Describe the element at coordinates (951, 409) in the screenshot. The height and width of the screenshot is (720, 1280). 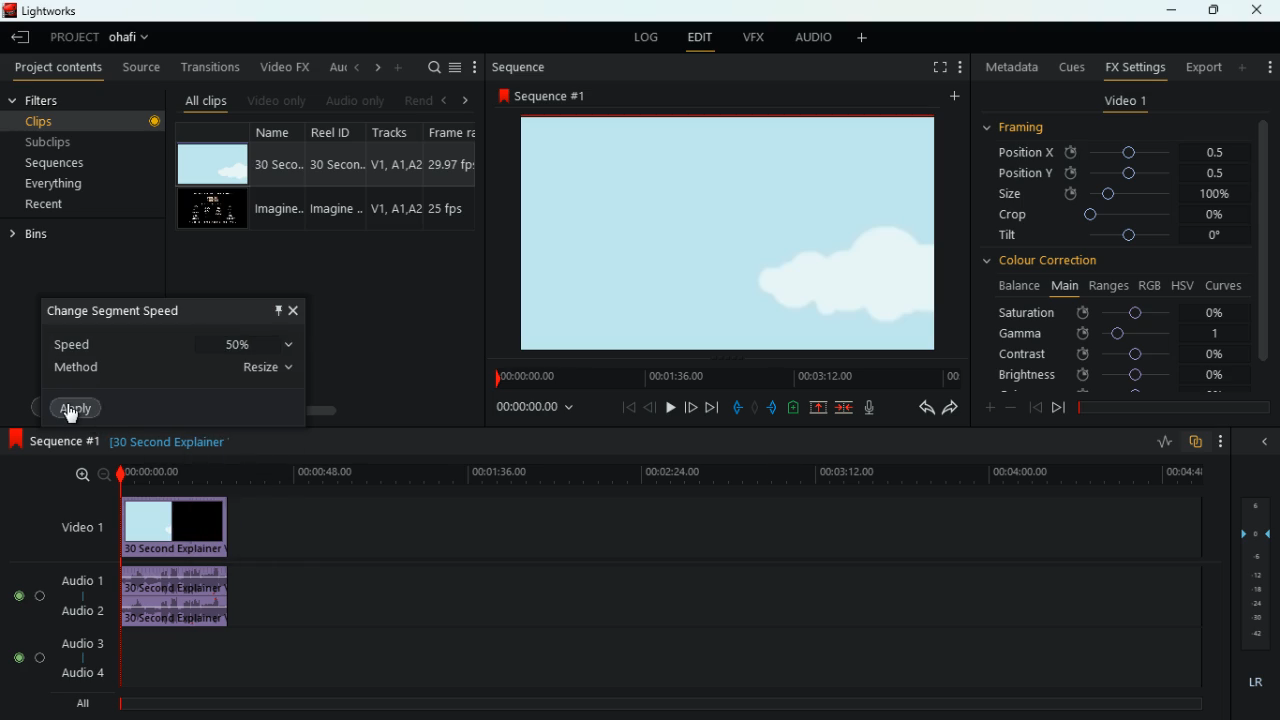
I see `forward` at that location.